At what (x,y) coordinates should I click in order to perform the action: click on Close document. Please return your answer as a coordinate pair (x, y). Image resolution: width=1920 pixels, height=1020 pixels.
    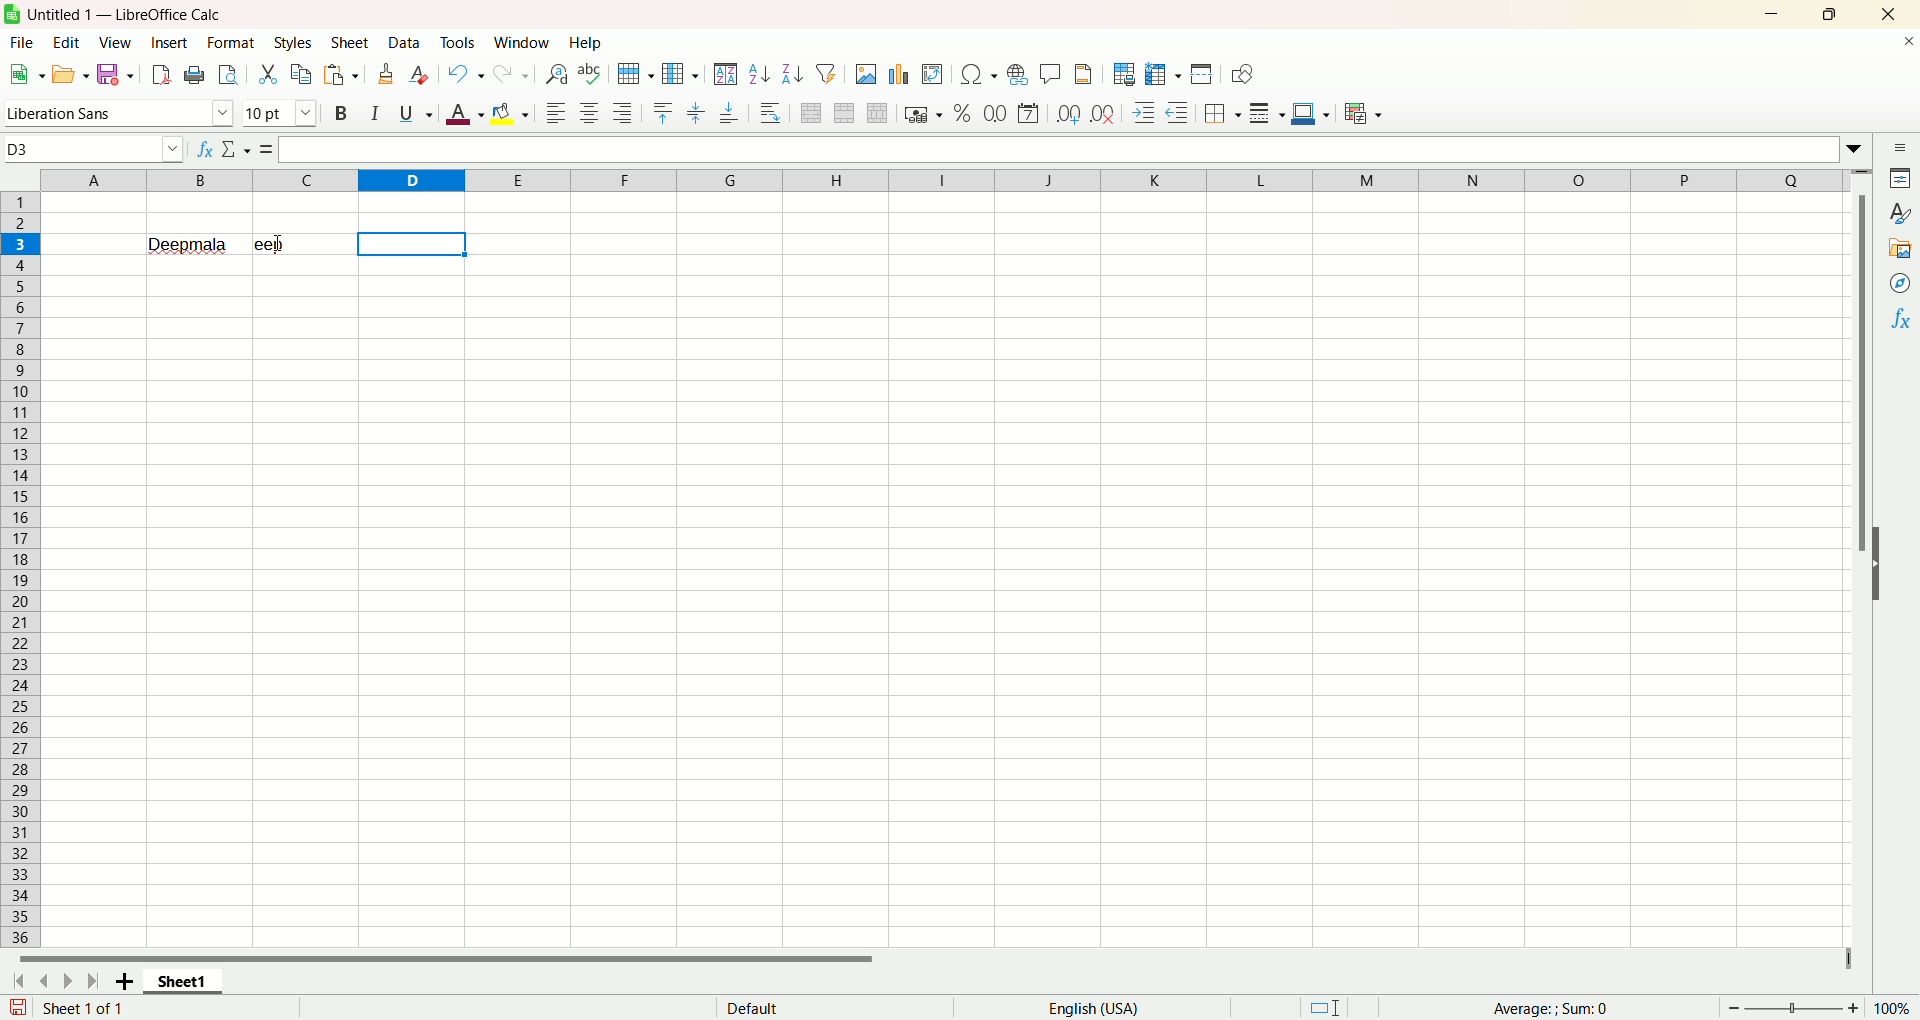
    Looking at the image, I should click on (1902, 42).